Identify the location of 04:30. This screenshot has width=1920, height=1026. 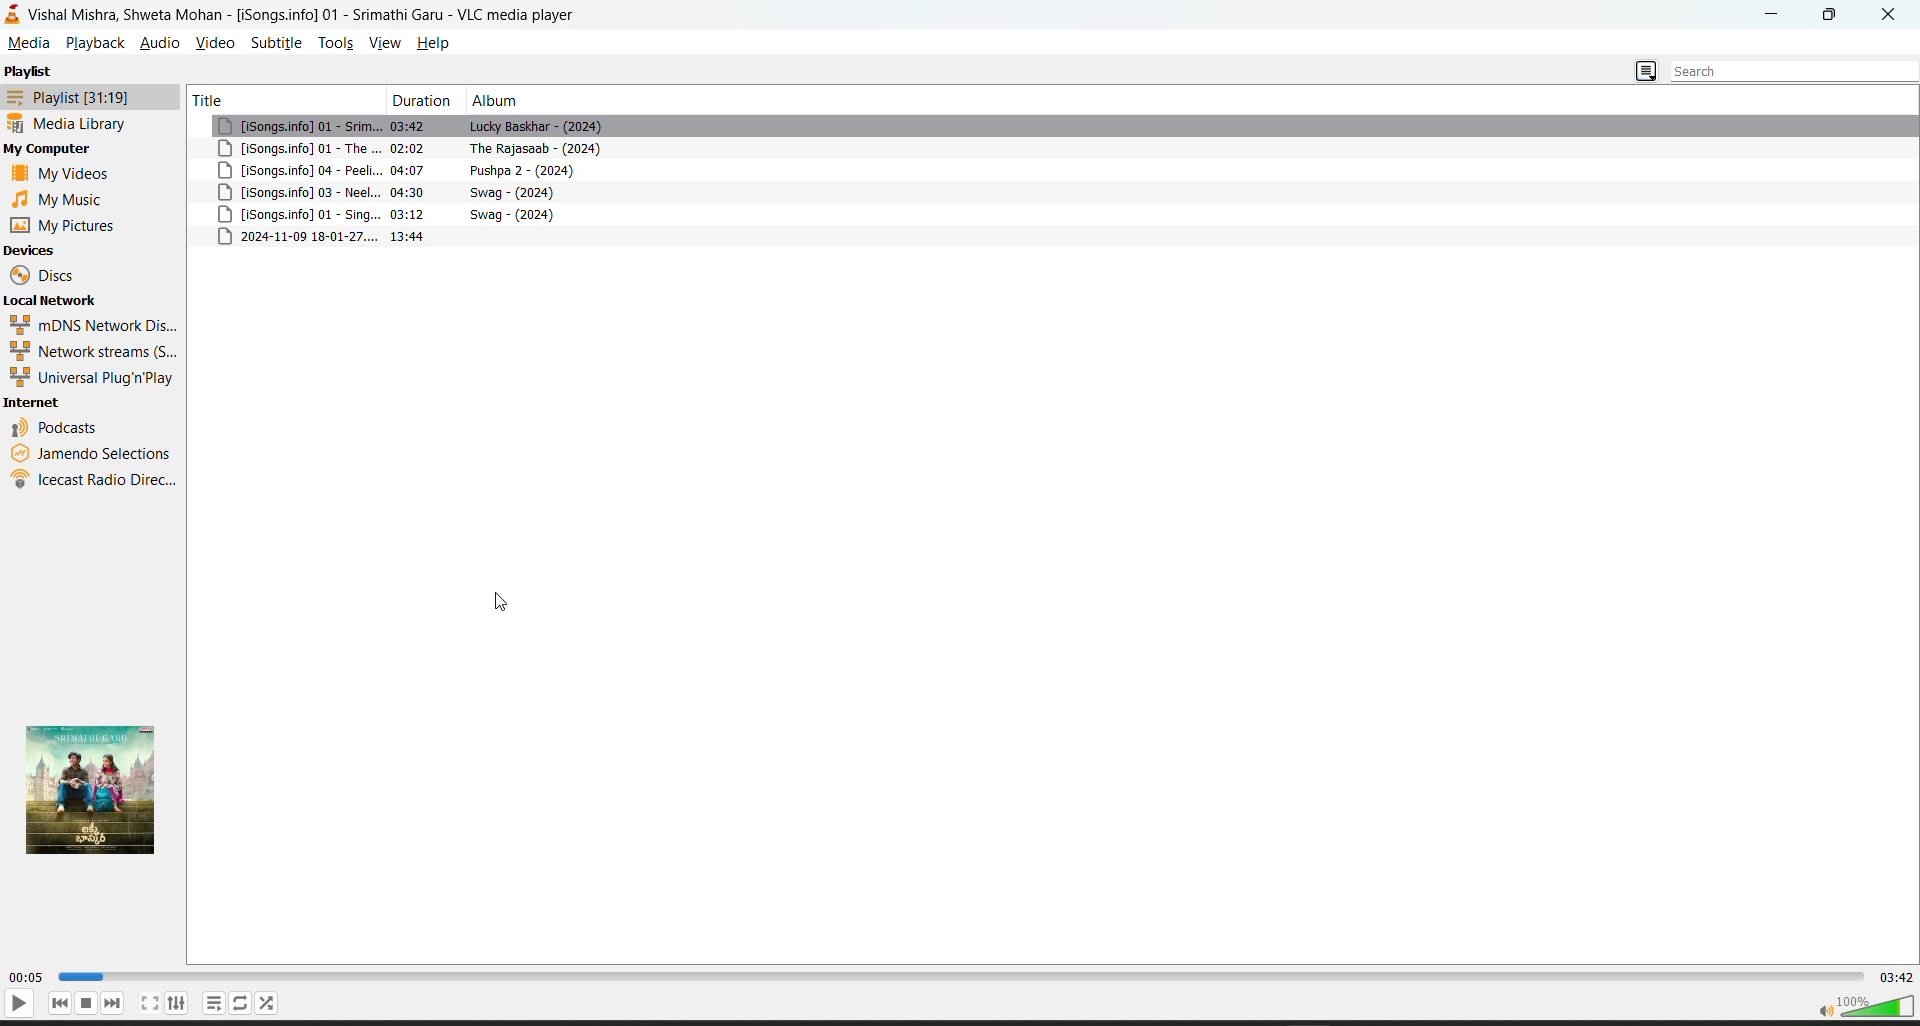
(410, 193).